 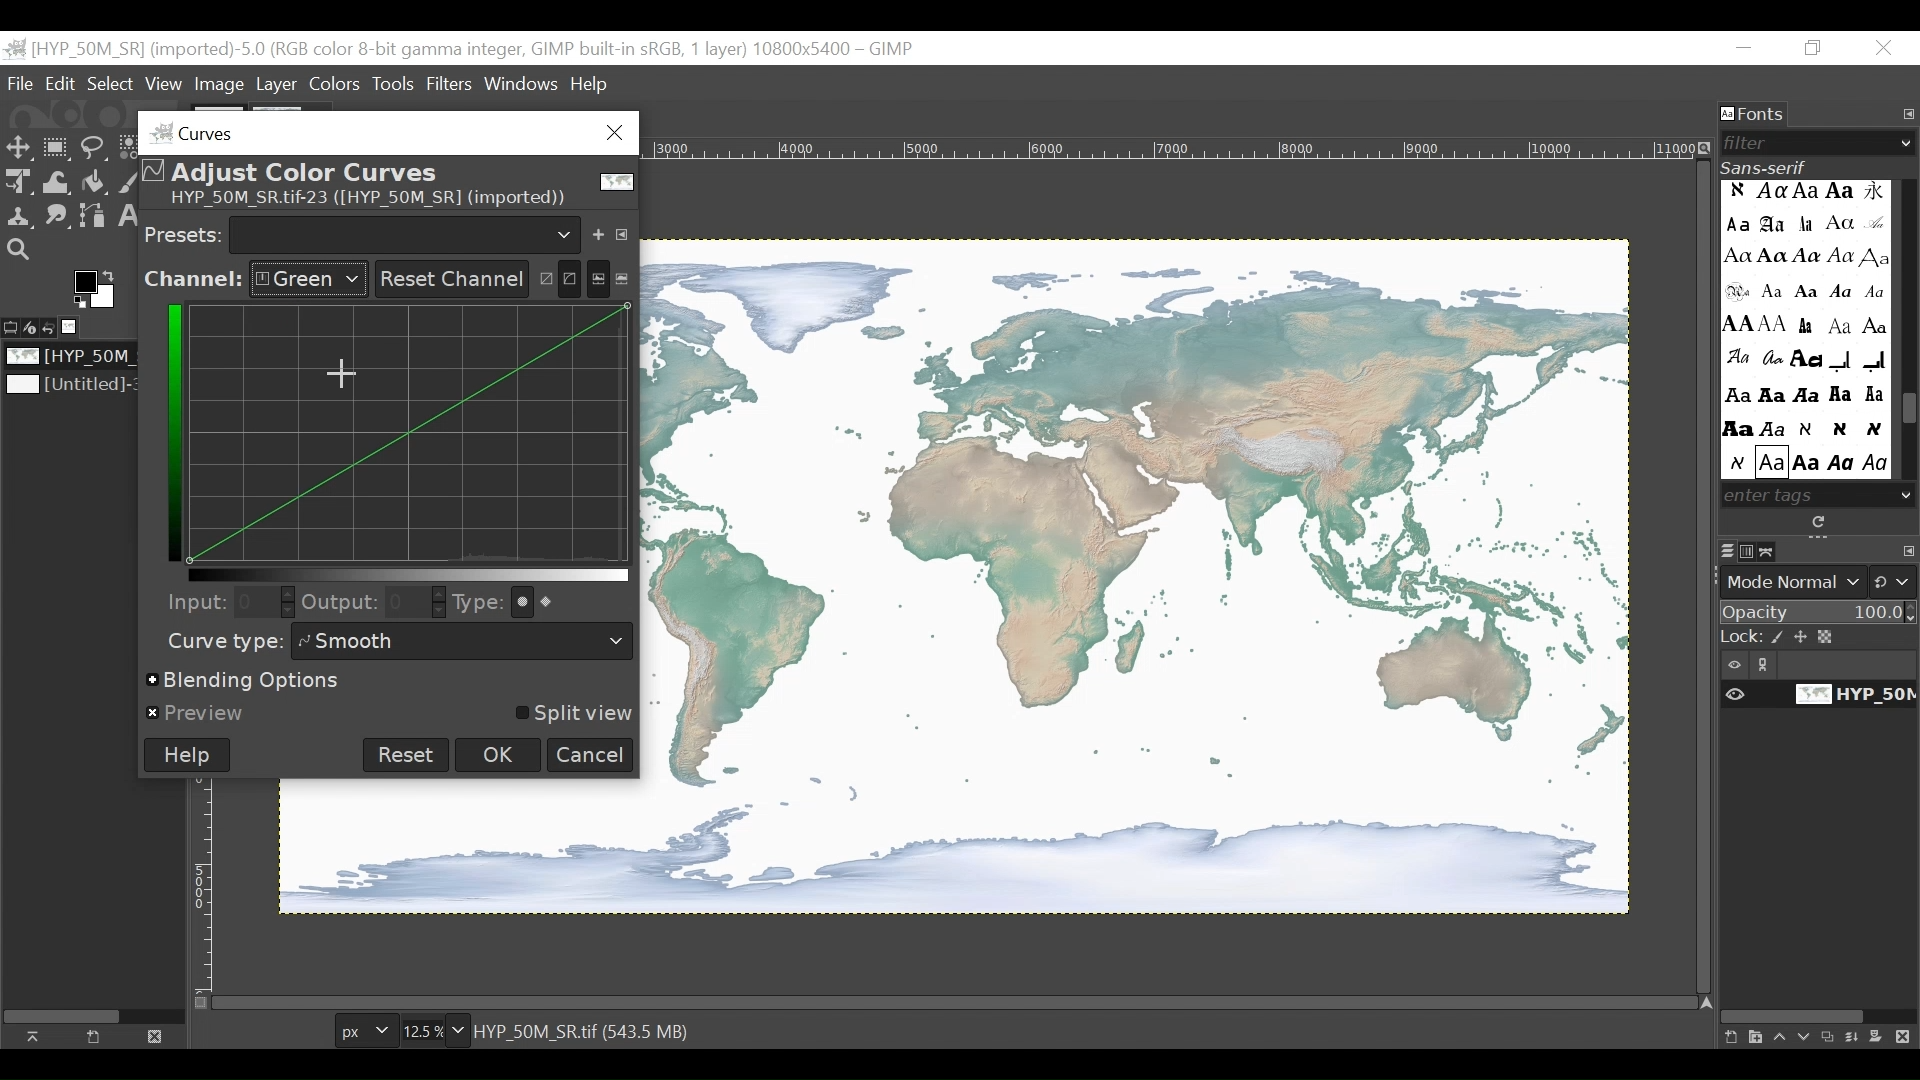 What do you see at coordinates (94, 218) in the screenshot?
I see `Paths Tool` at bounding box center [94, 218].